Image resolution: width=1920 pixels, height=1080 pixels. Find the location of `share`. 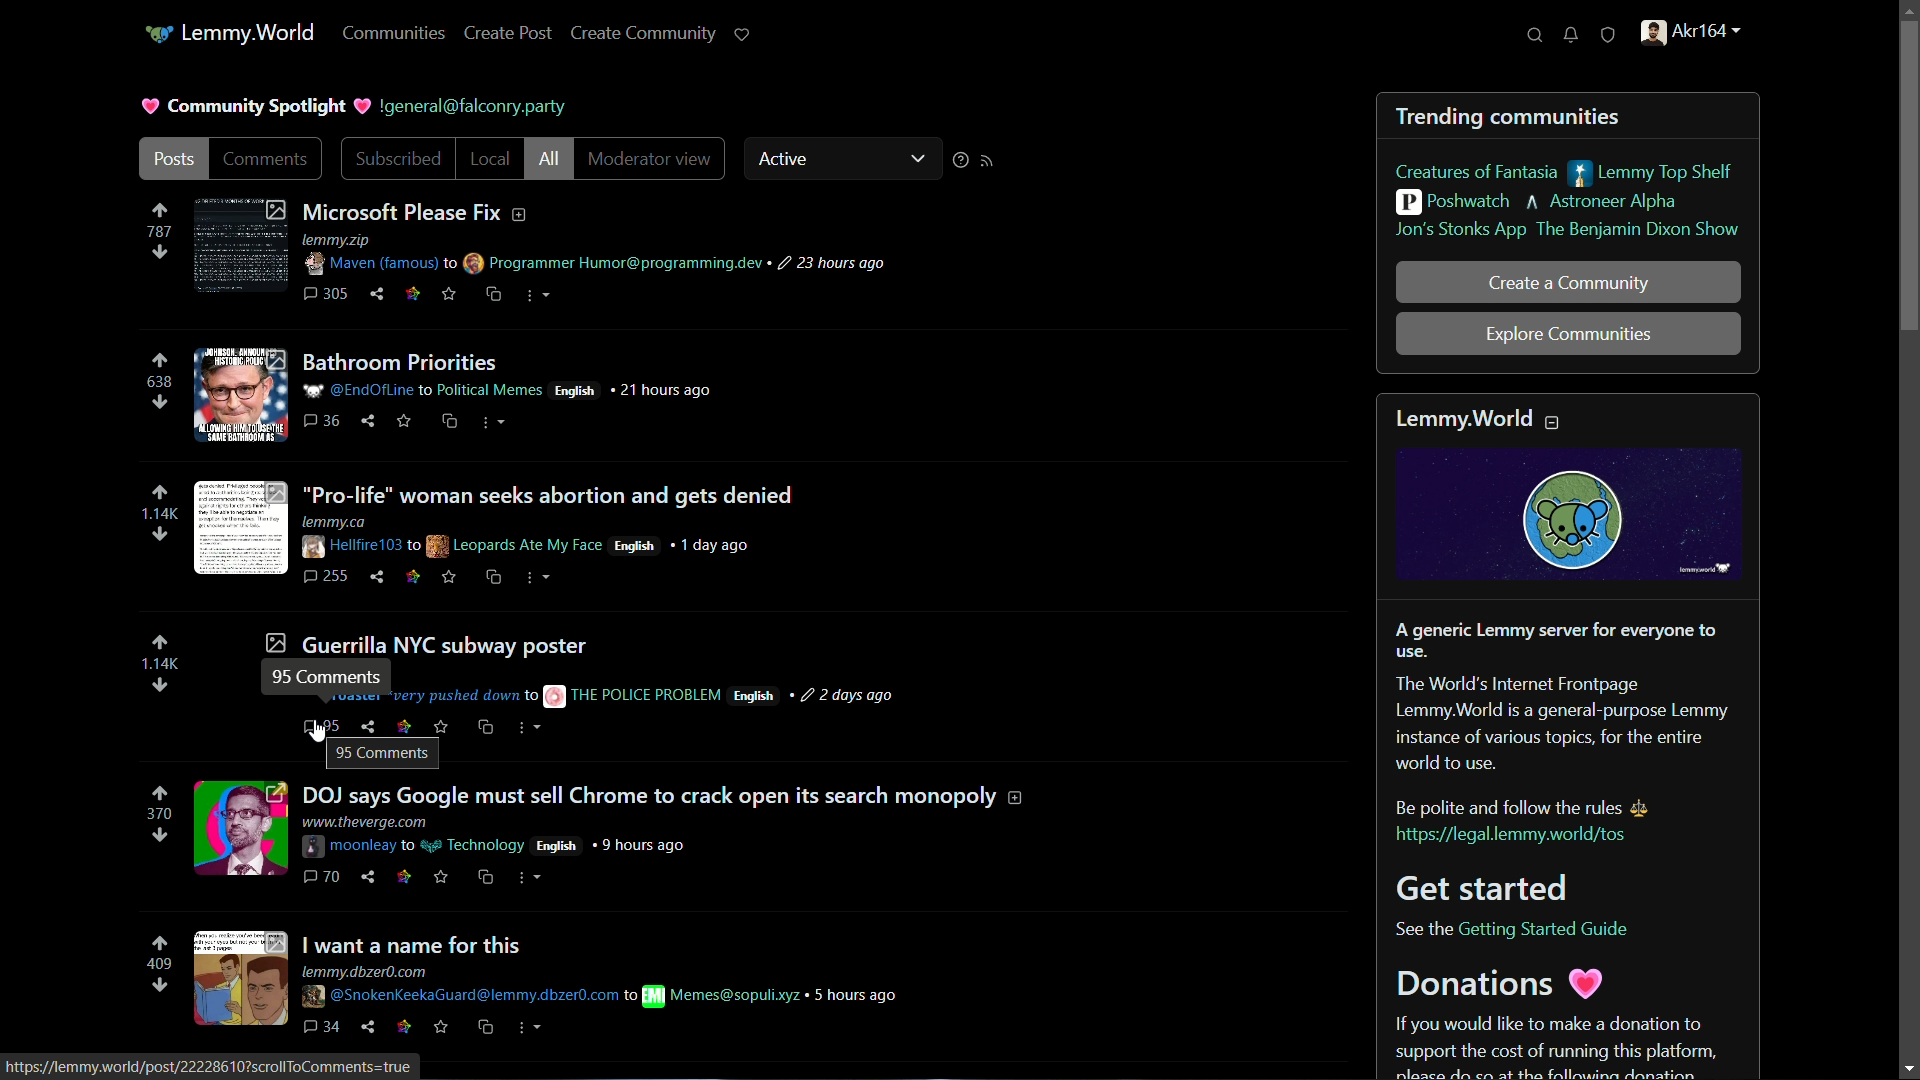

share is located at coordinates (381, 575).